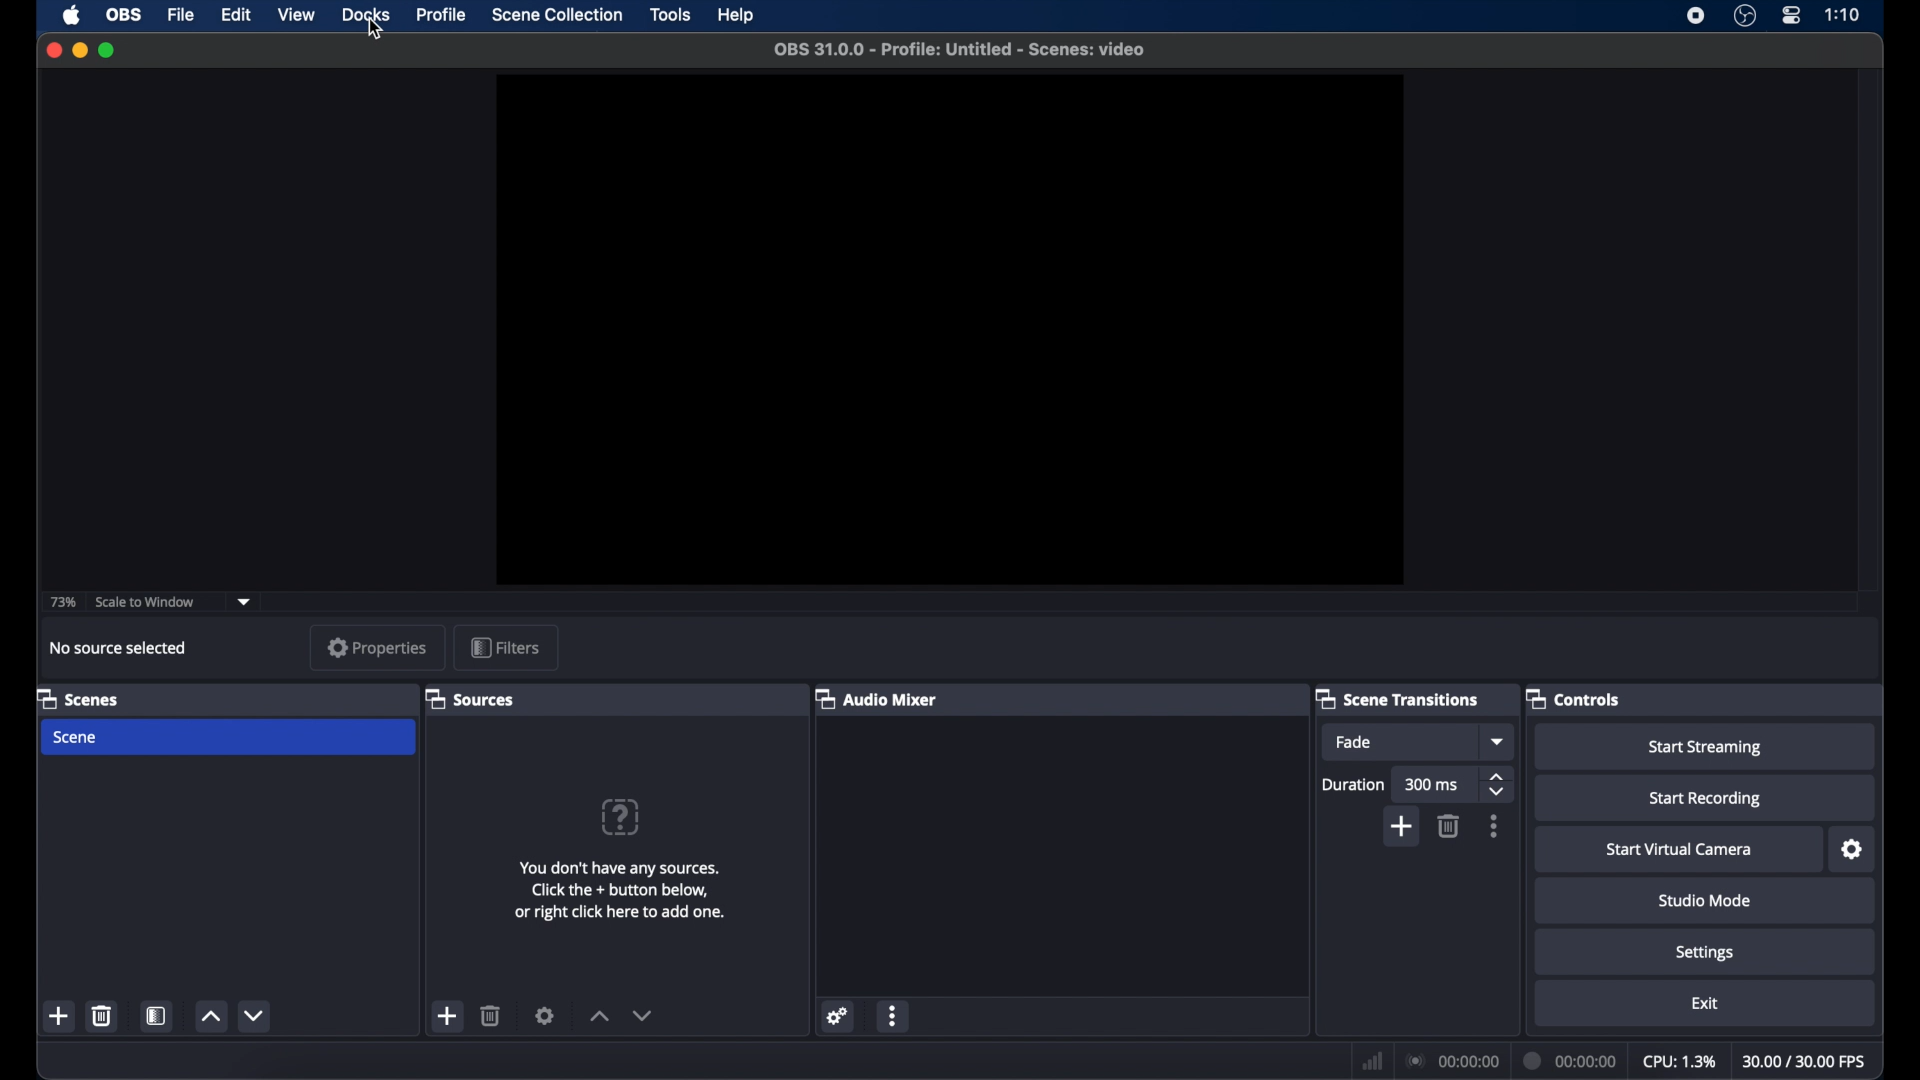 The image size is (1920, 1080). I want to click on dropdown, so click(245, 600).